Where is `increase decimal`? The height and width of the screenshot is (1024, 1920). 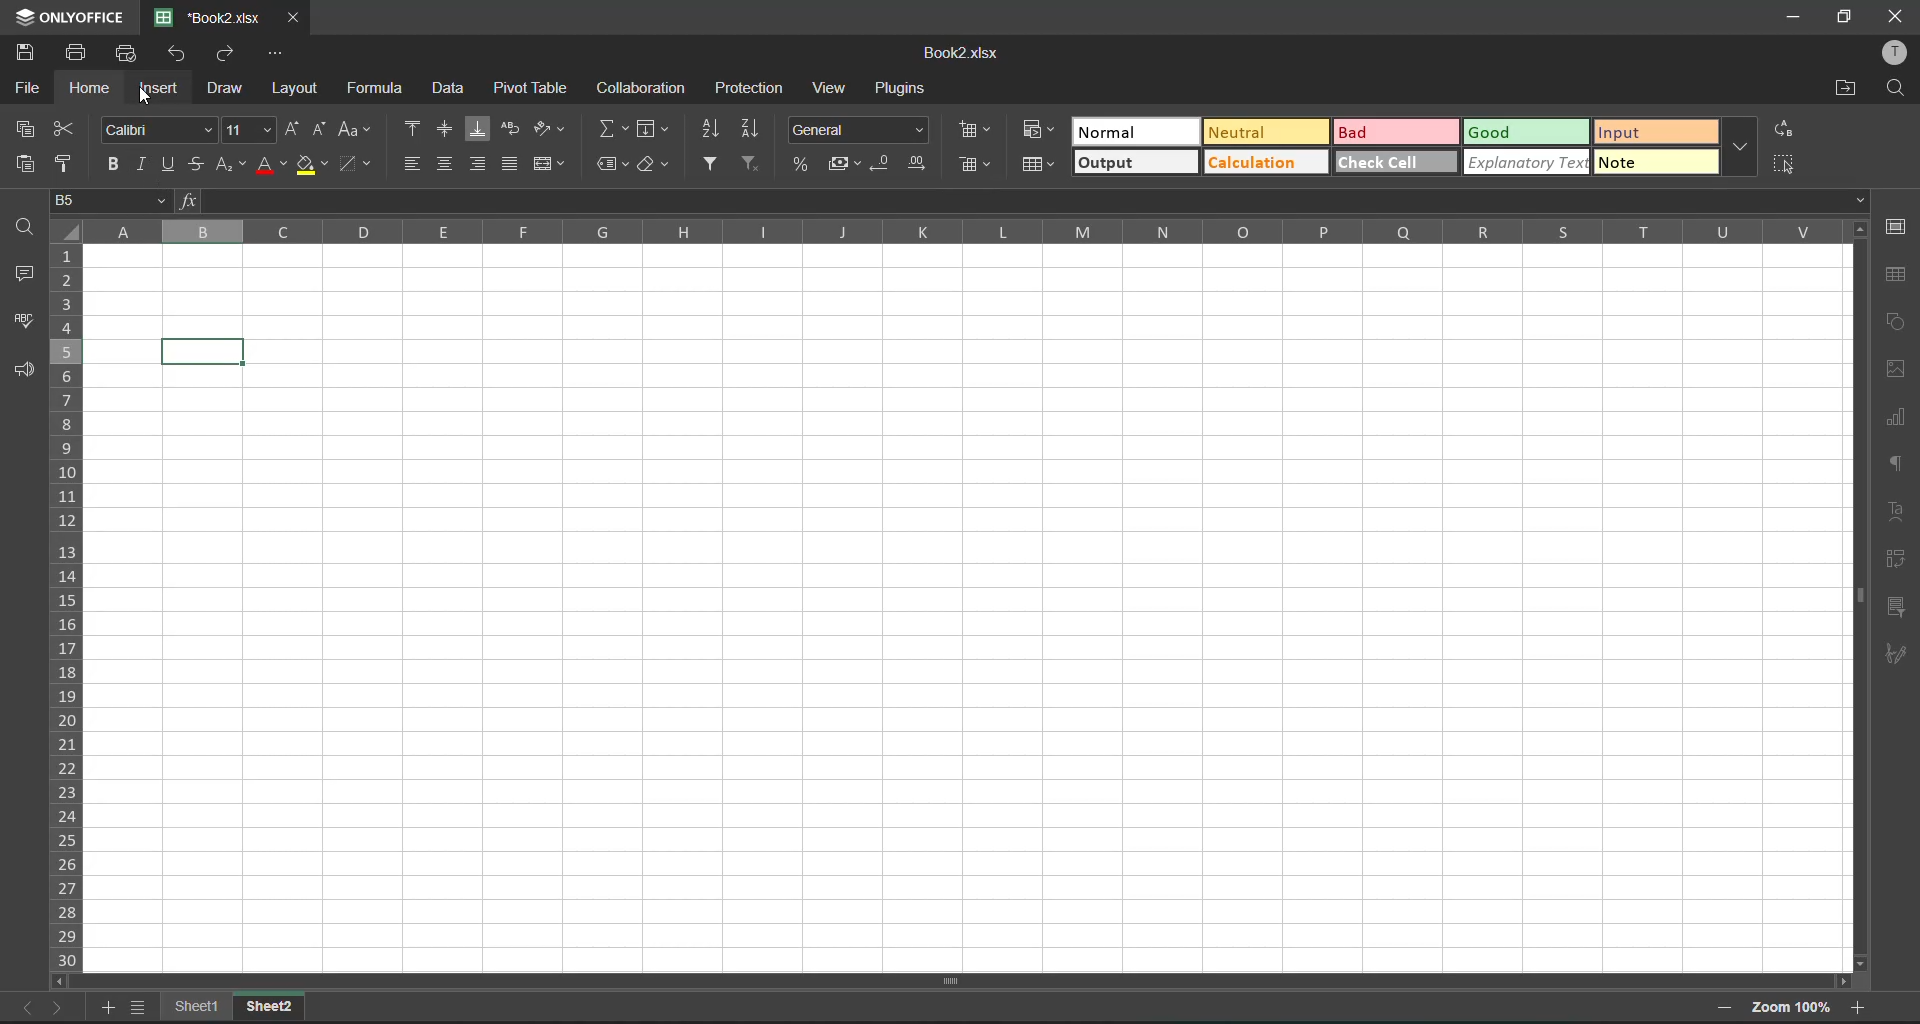 increase decimal is located at coordinates (918, 167).